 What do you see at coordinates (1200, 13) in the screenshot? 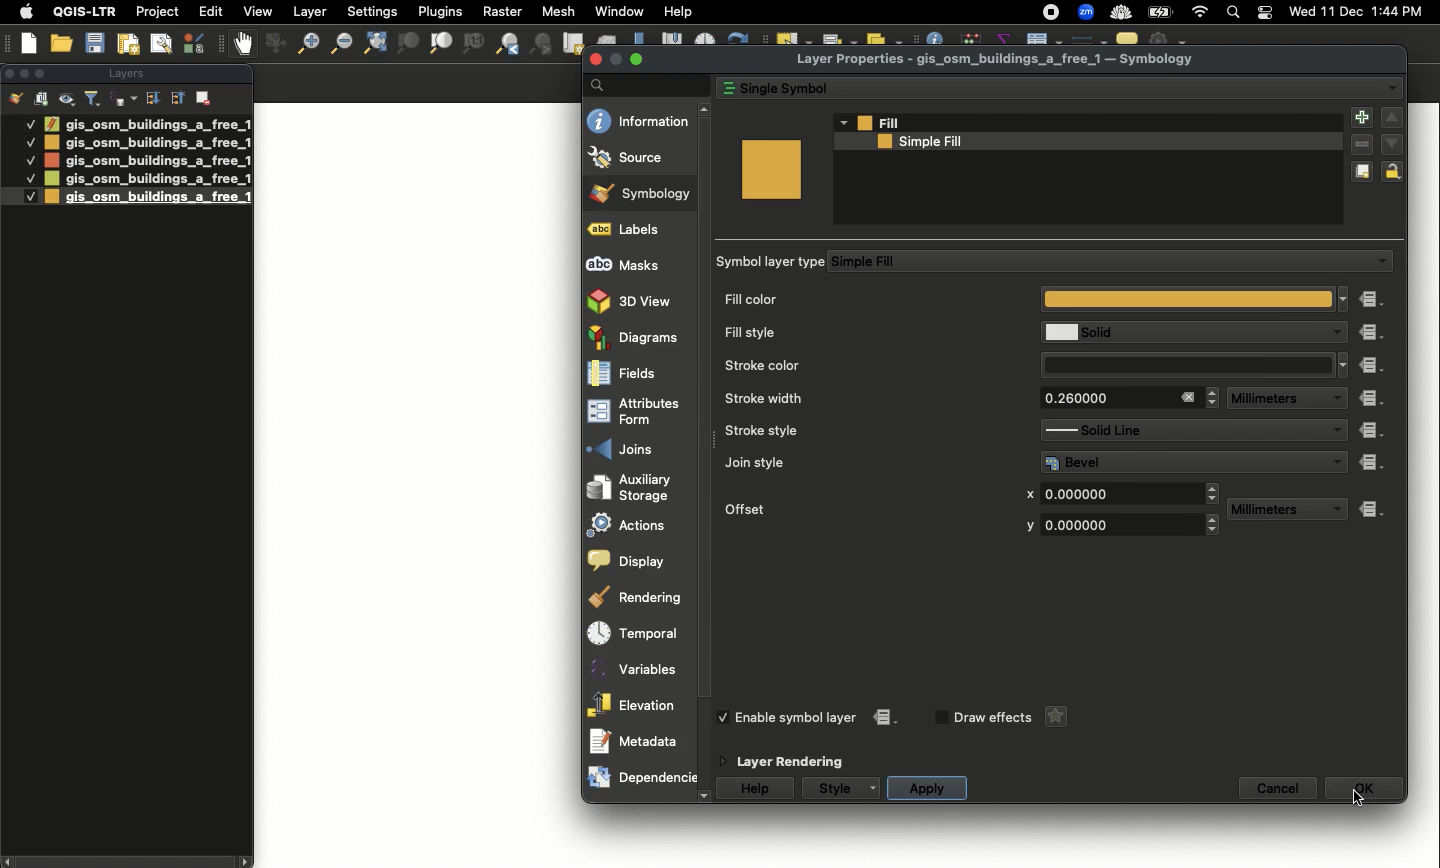
I see `Wif` at bounding box center [1200, 13].